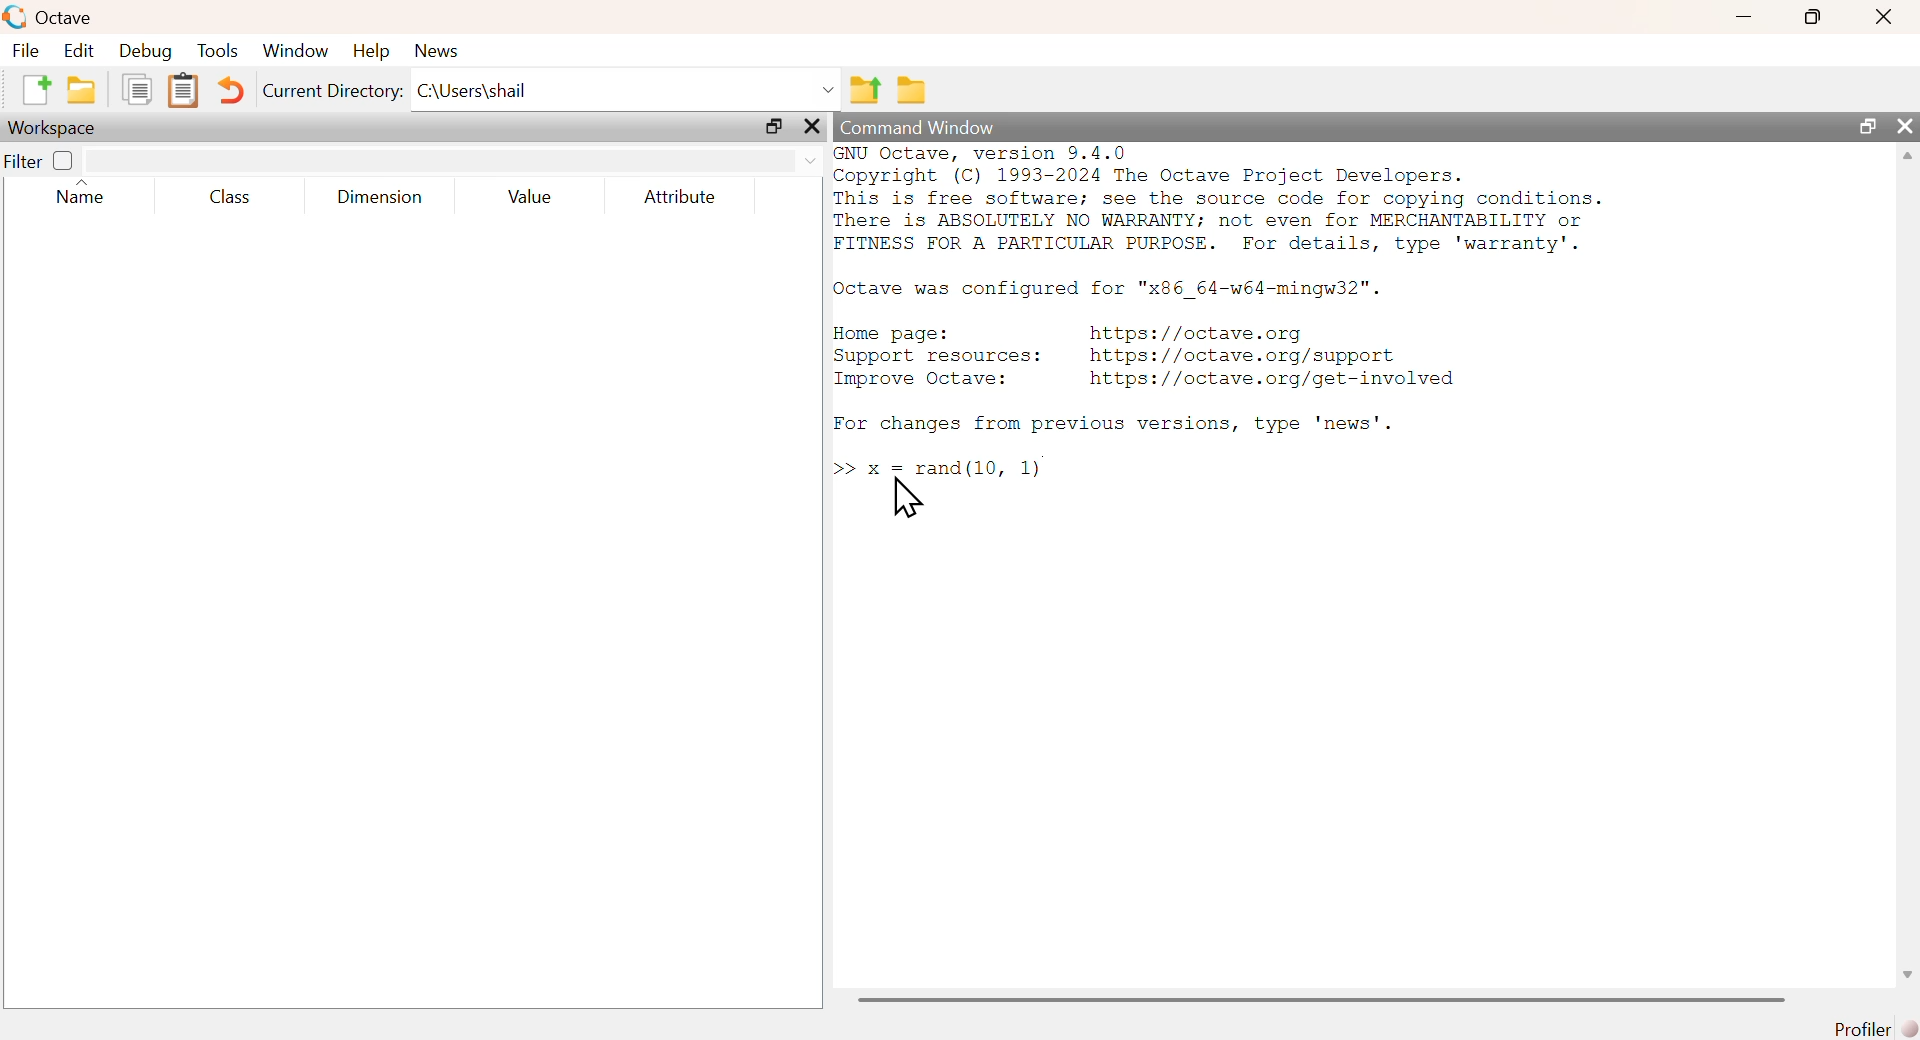 Image resolution: width=1920 pixels, height=1040 pixels. What do you see at coordinates (21, 162) in the screenshot?
I see `filter` at bounding box center [21, 162].